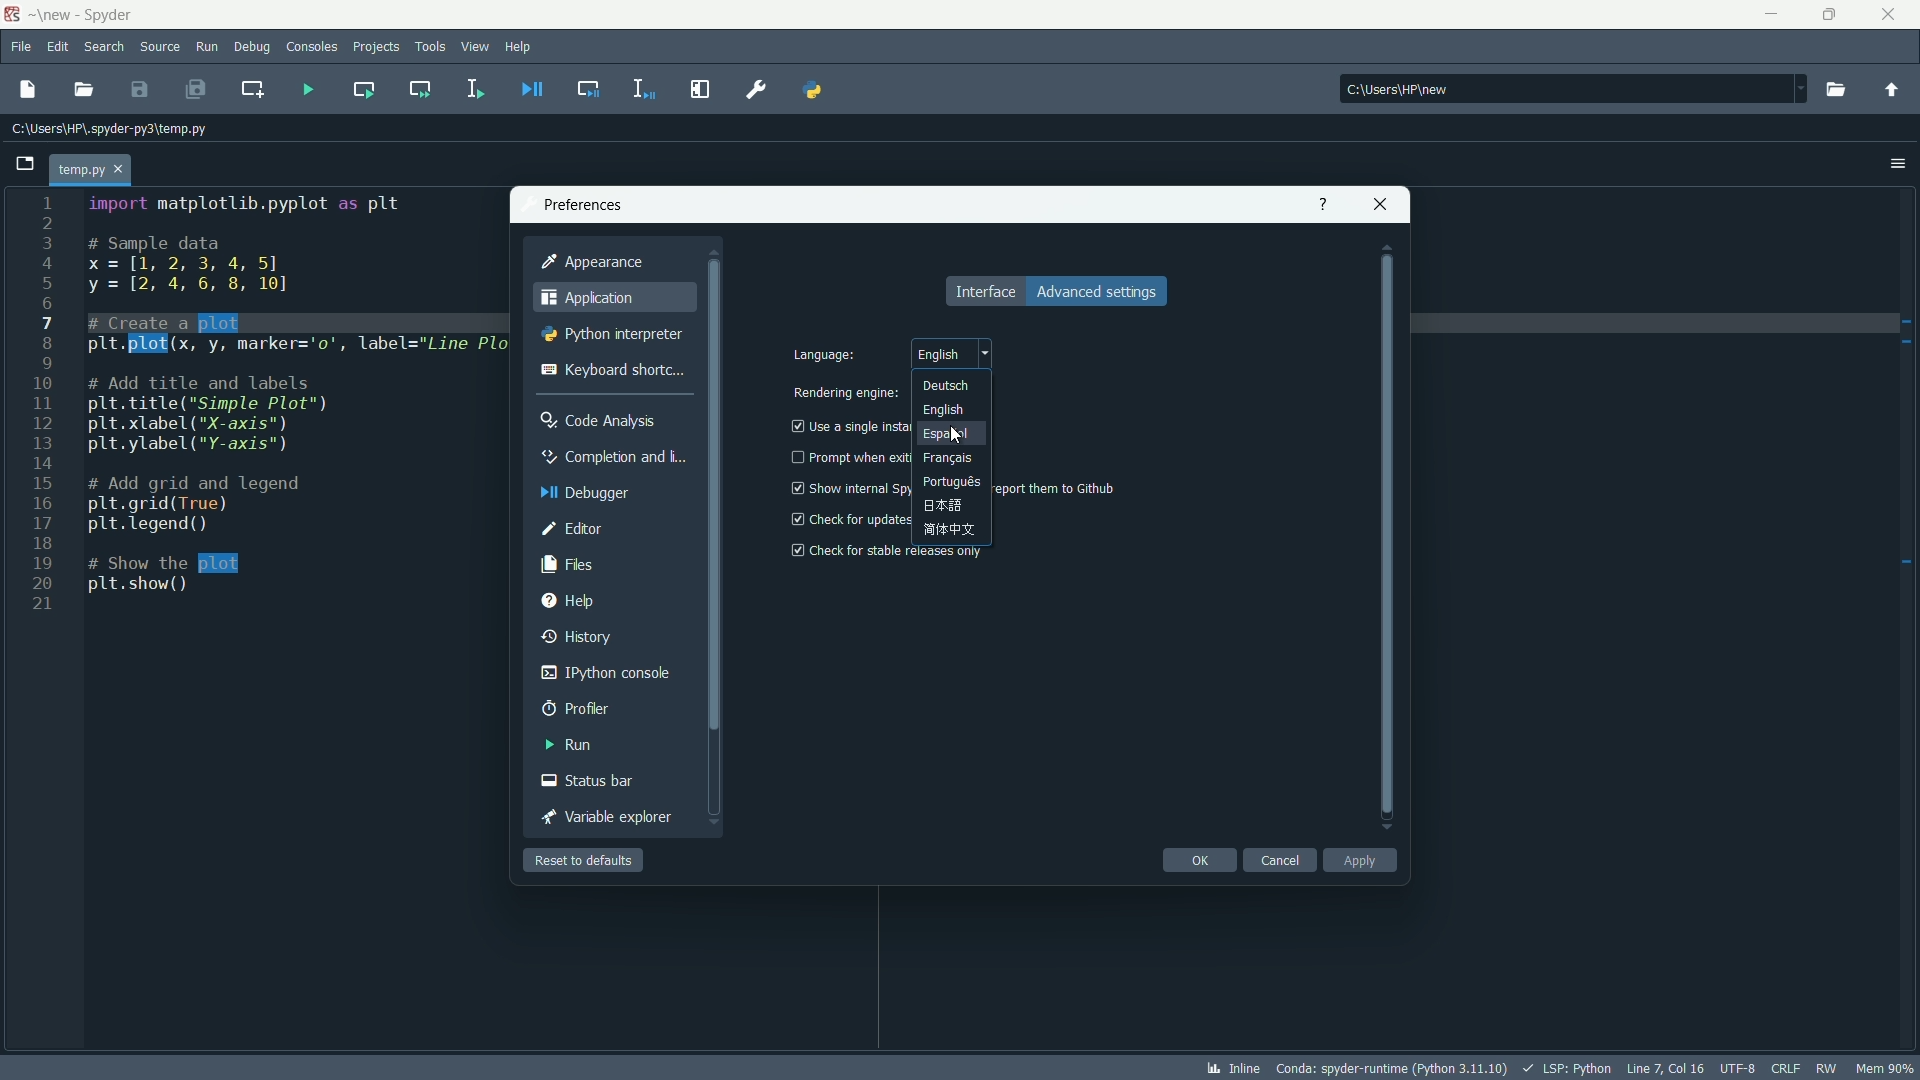 The height and width of the screenshot is (1080, 1920). I want to click on application, so click(589, 298).